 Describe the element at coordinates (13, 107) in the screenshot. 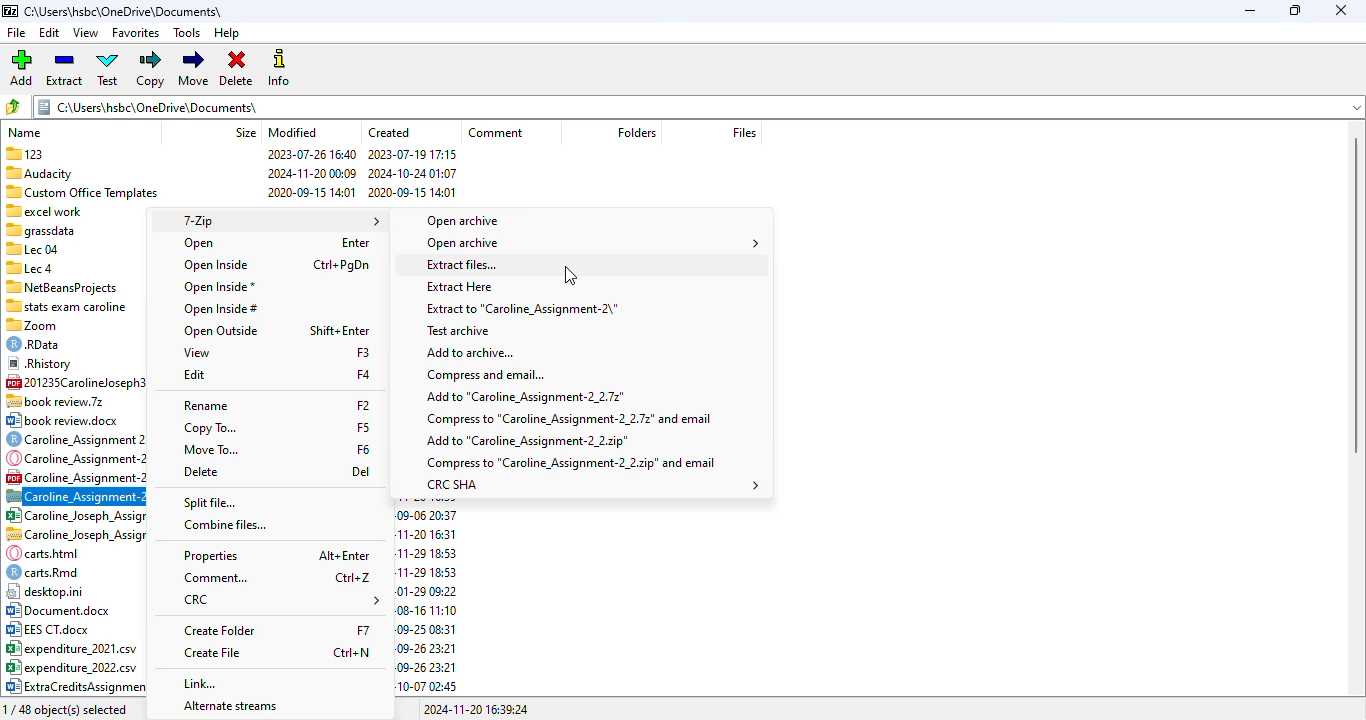

I see `browse folders` at that location.